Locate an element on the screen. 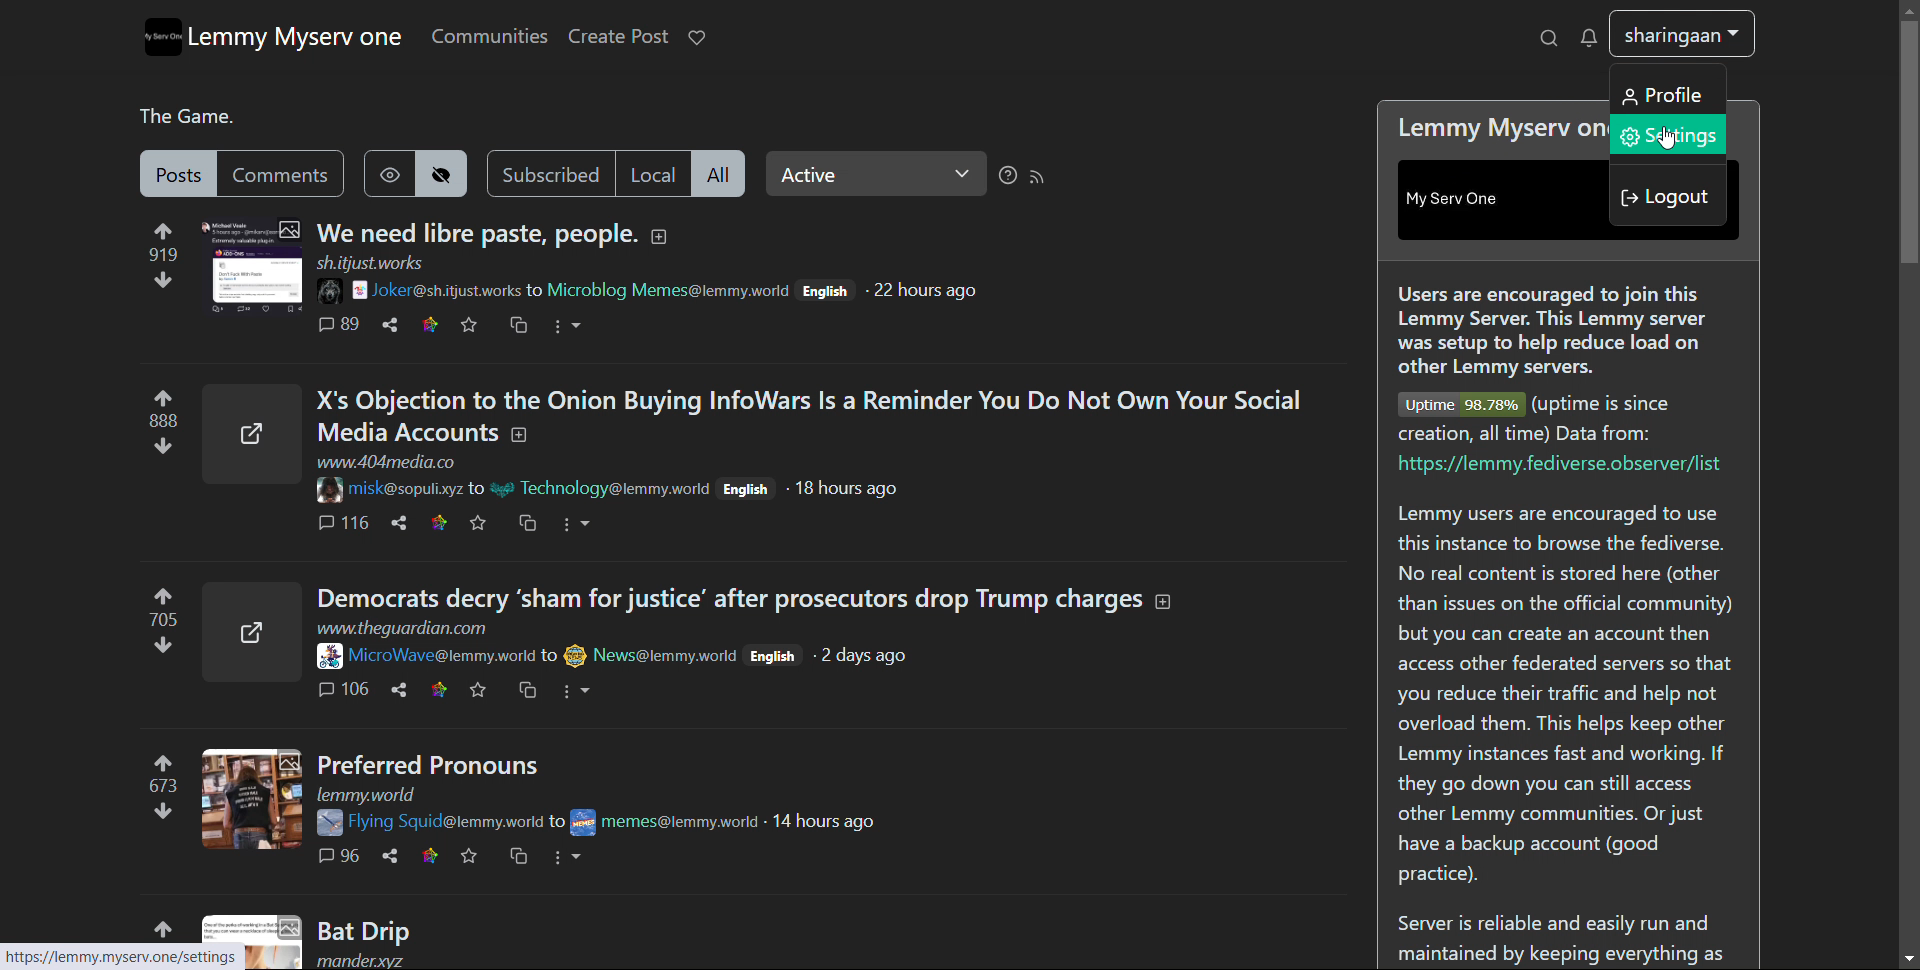 The image size is (1920, 970). more is located at coordinates (572, 860).